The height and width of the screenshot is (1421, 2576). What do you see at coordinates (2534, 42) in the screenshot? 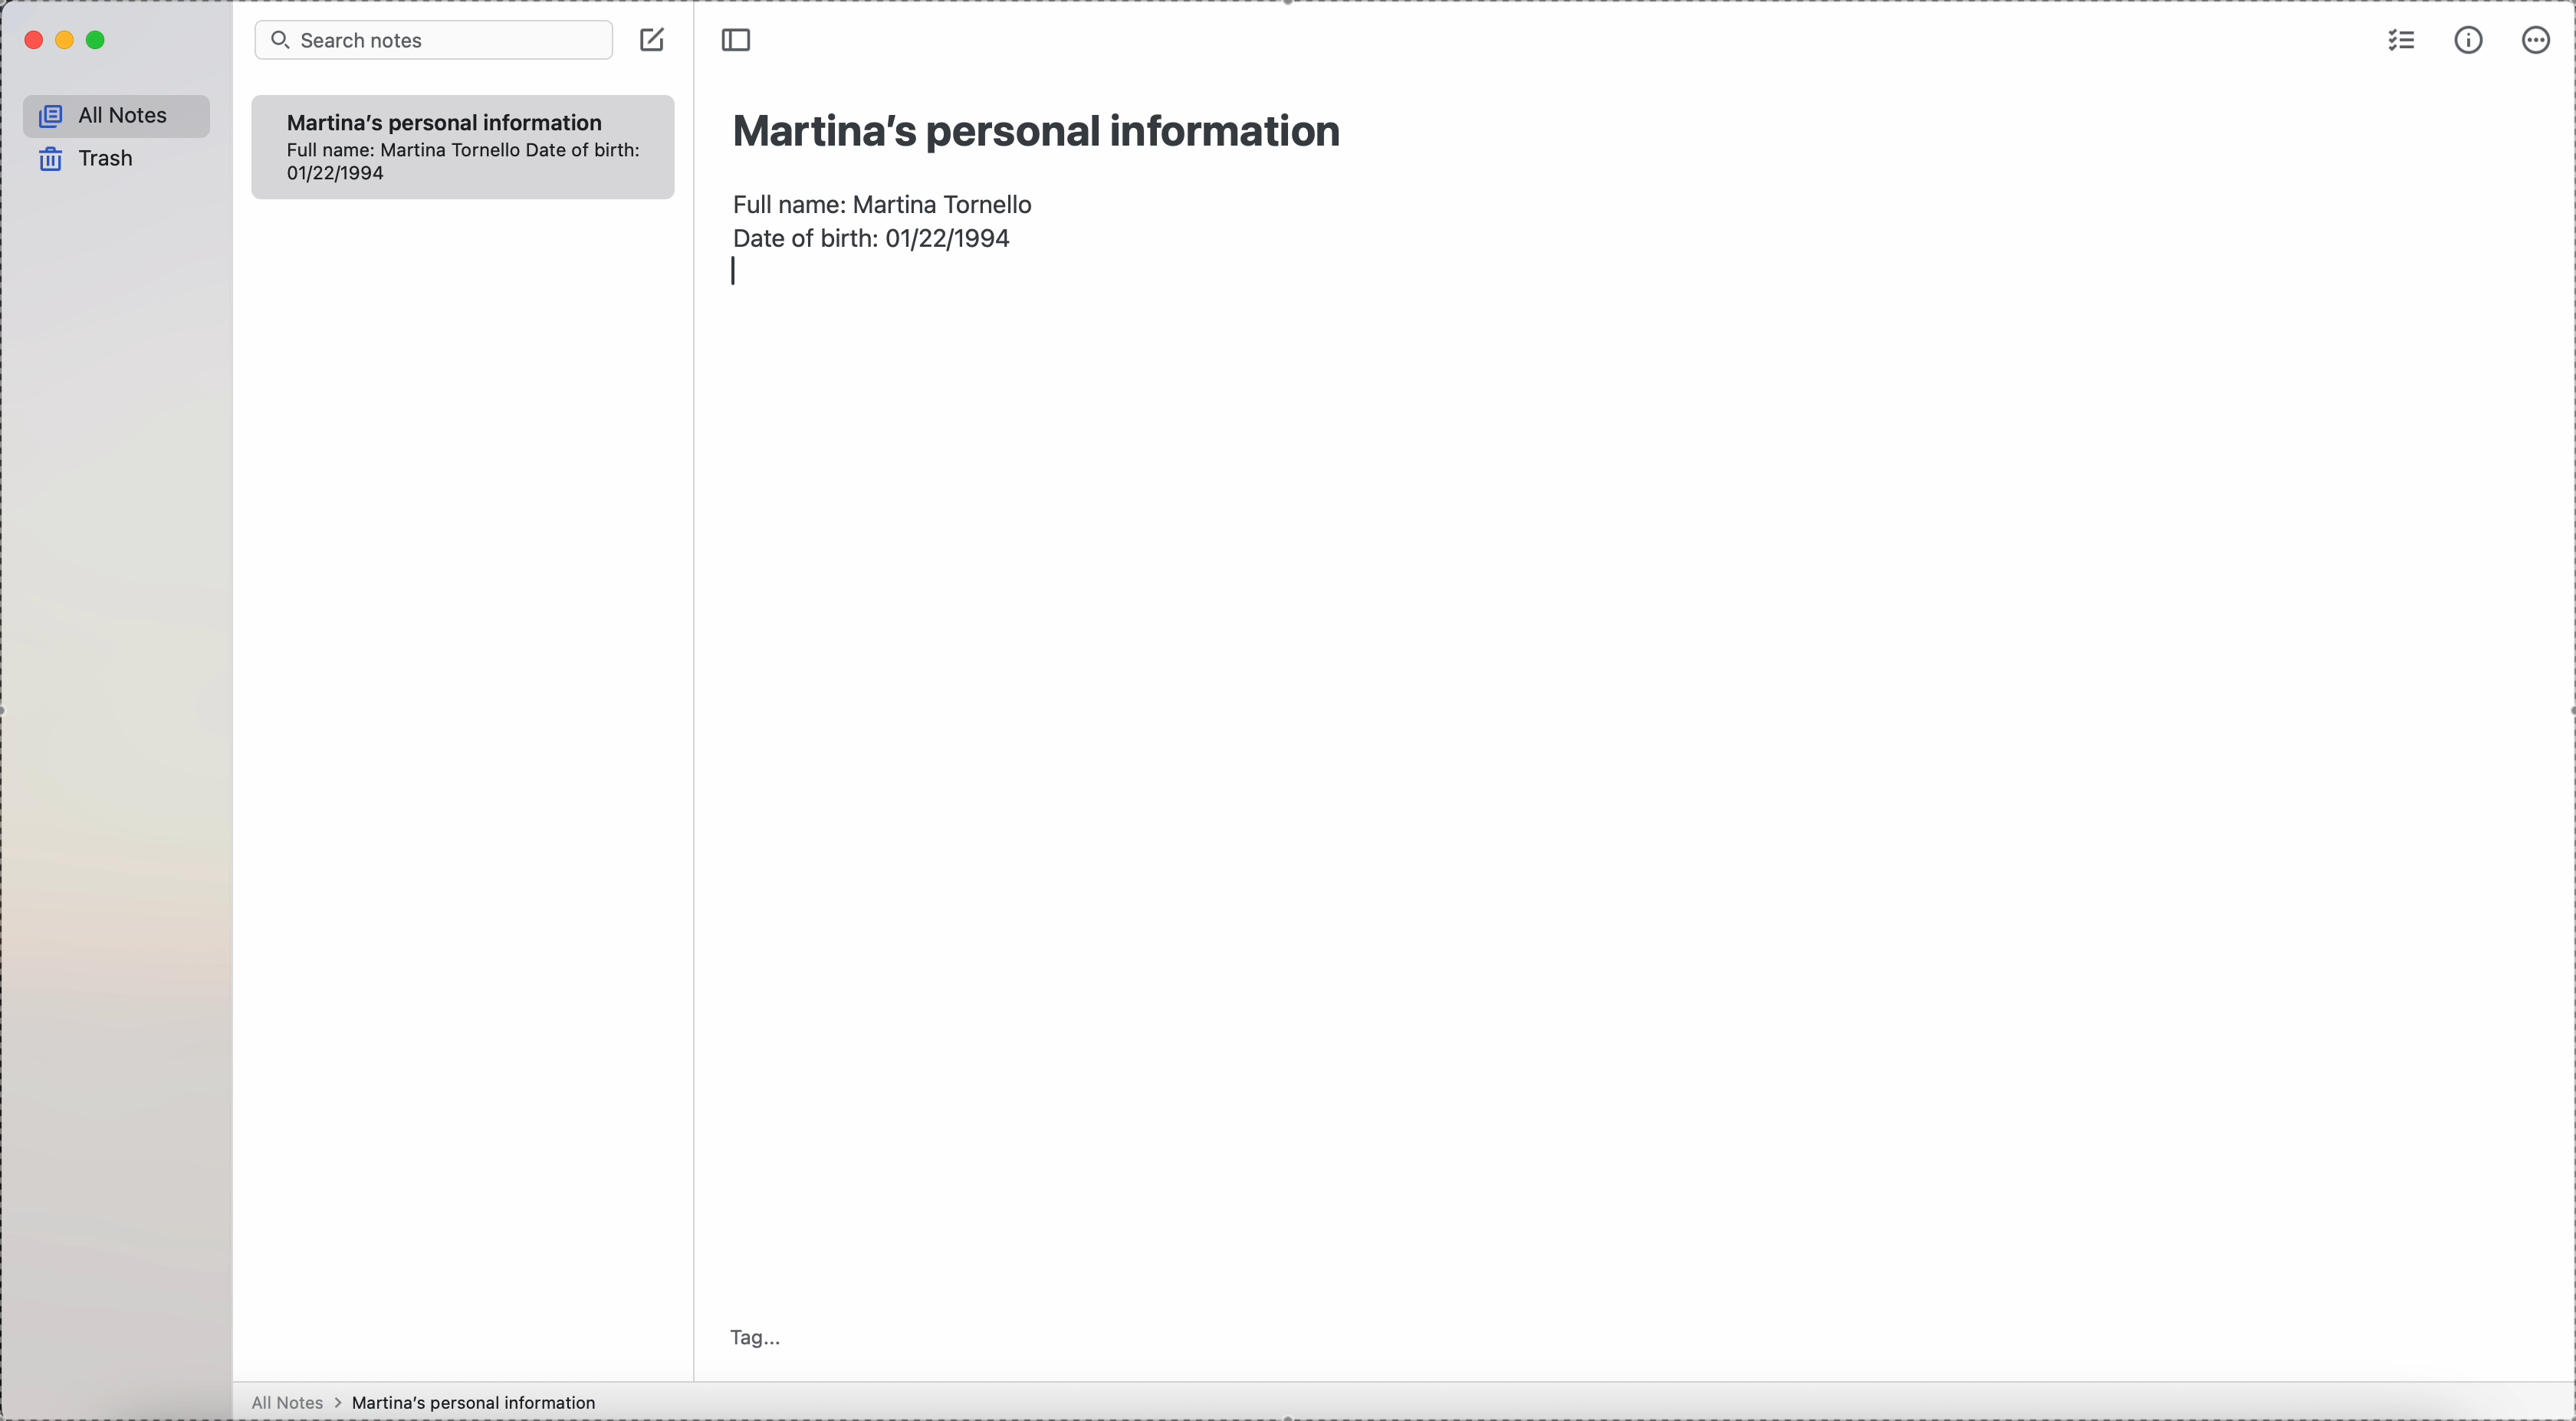
I see `more options` at bounding box center [2534, 42].